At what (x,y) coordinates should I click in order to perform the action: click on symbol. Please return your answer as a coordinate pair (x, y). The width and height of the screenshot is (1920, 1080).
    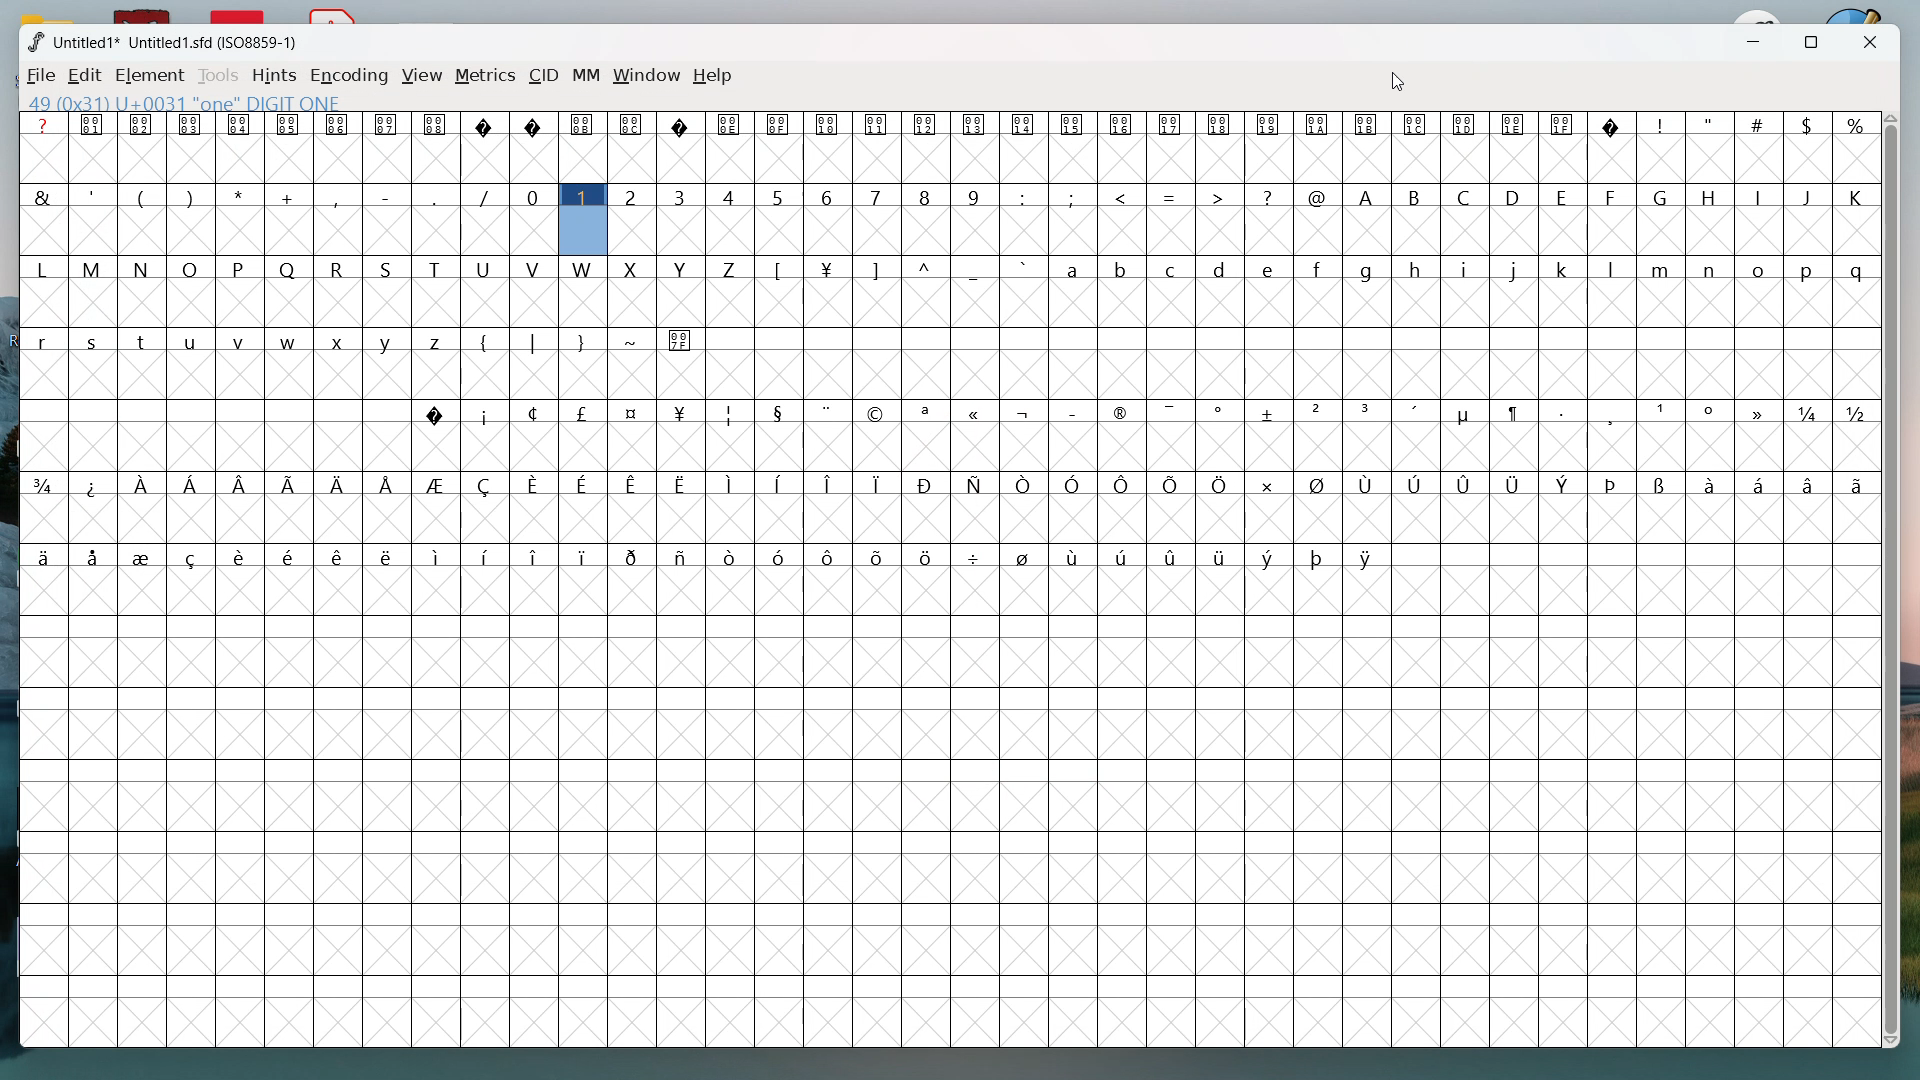
    Looking at the image, I should click on (635, 555).